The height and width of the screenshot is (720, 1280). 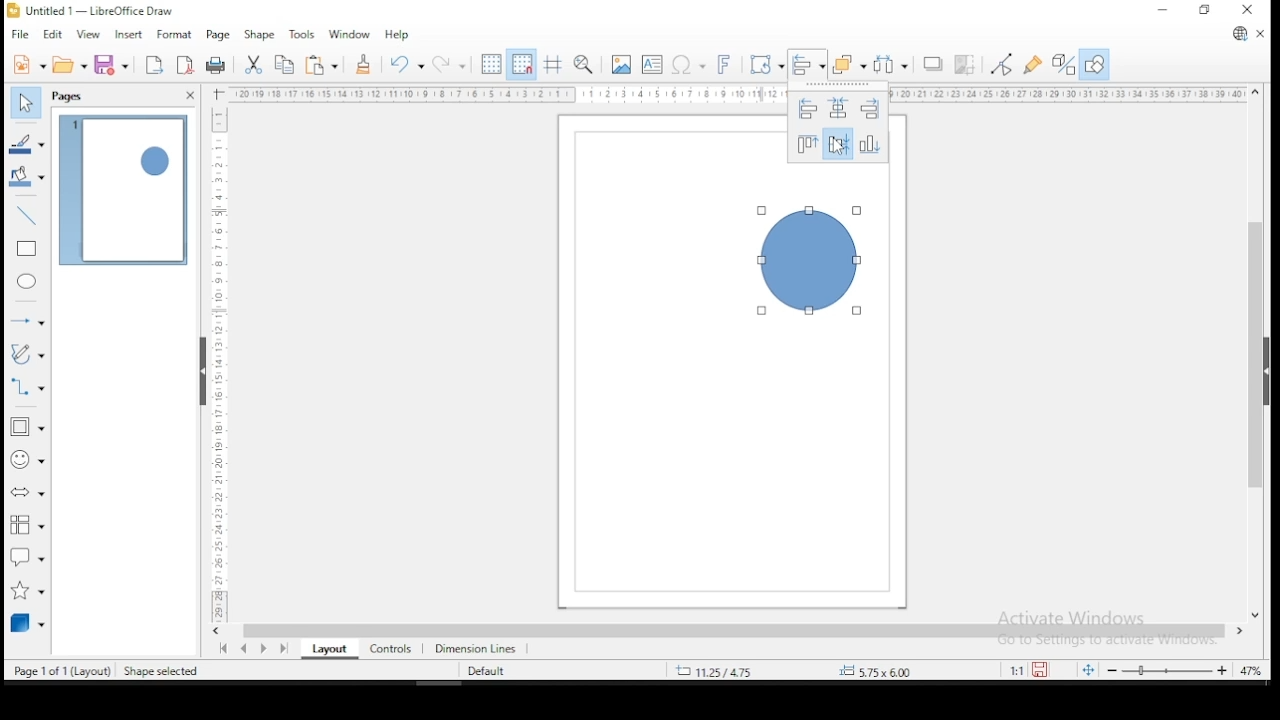 I want to click on bottom, so click(x=872, y=144).